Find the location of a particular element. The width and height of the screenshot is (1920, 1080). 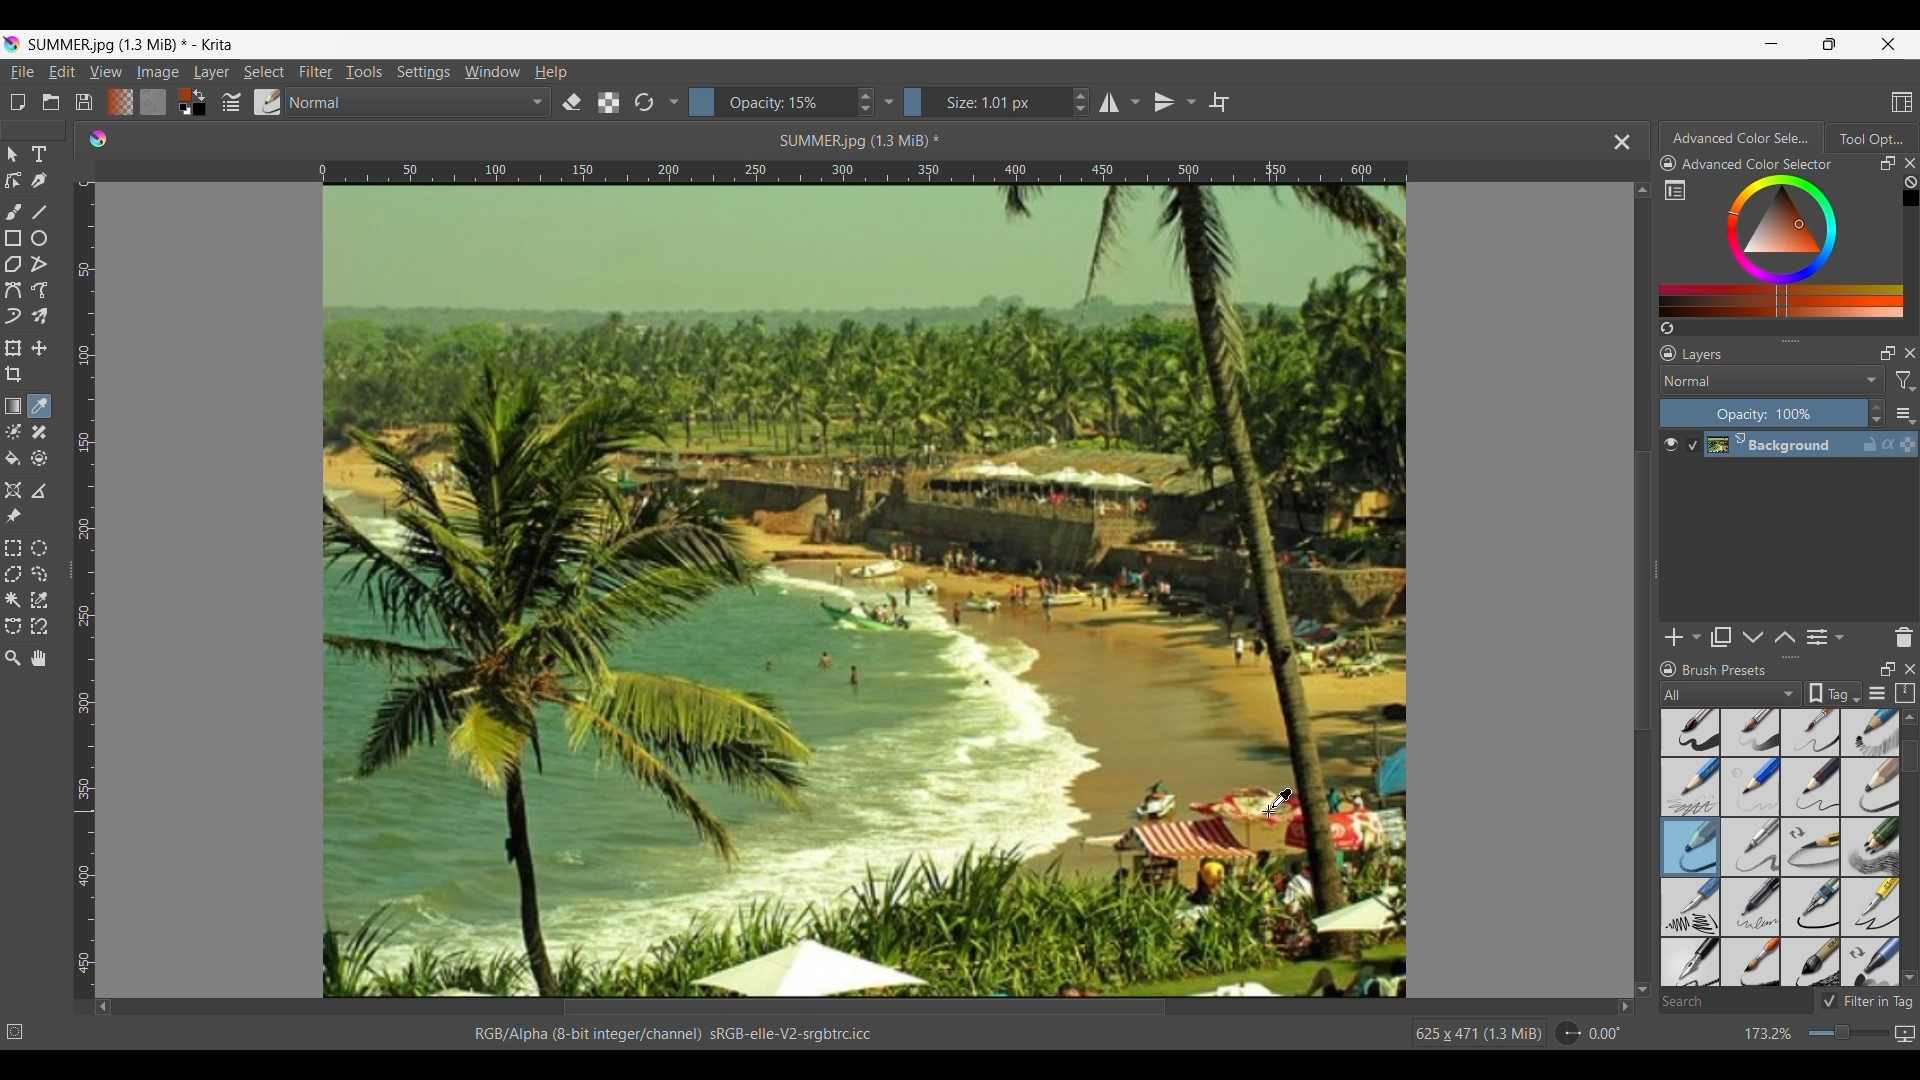

Color range is located at coordinates (1794, 246).